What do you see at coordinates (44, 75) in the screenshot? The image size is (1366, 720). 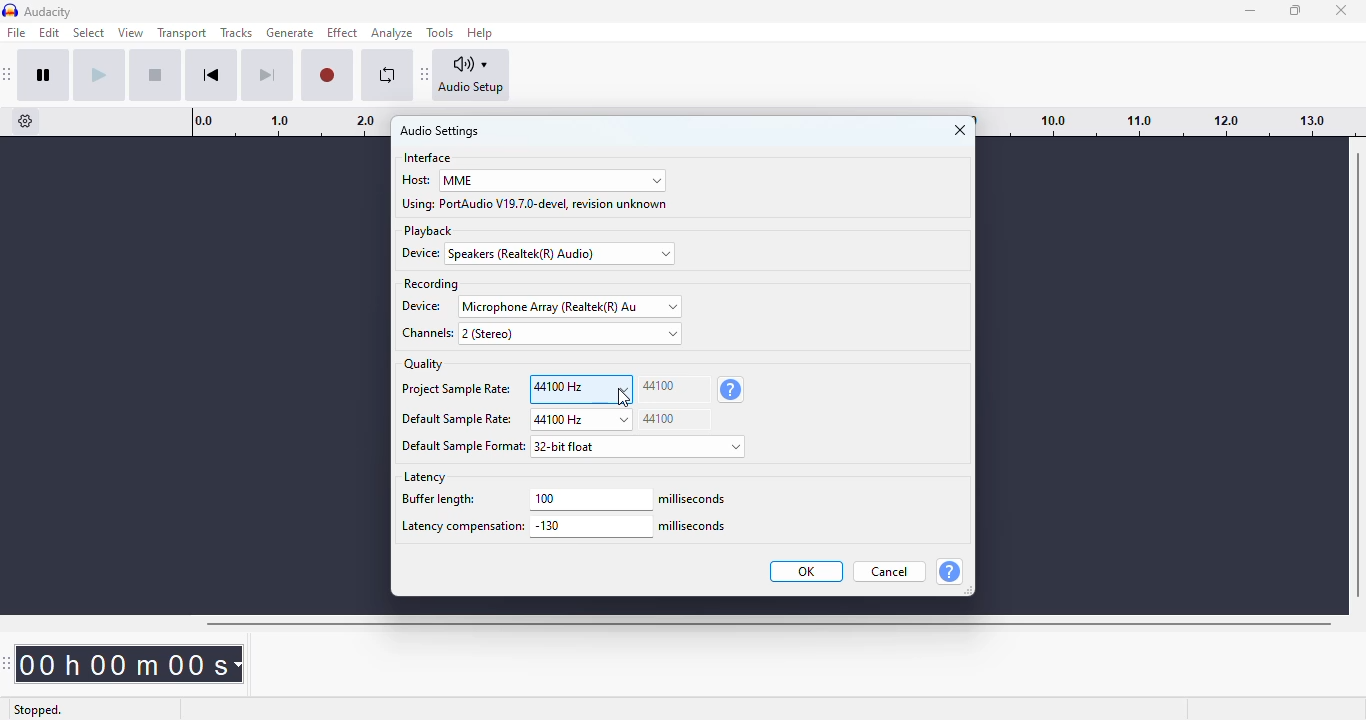 I see `pause` at bounding box center [44, 75].